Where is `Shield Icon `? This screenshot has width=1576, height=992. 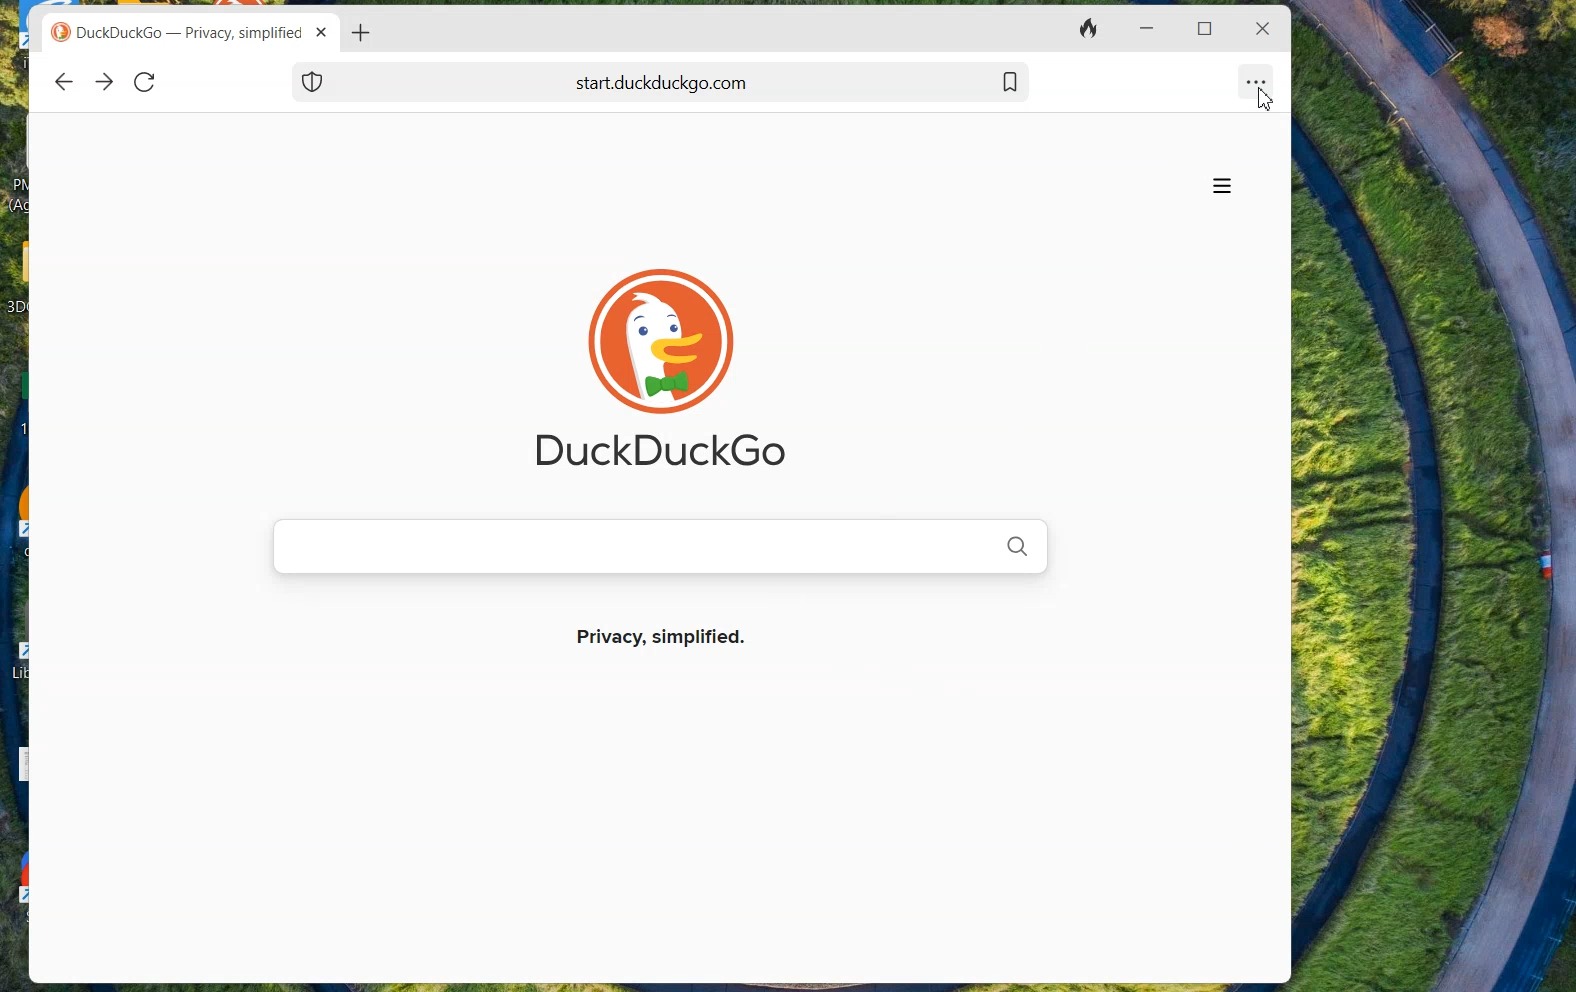 Shield Icon  is located at coordinates (313, 81).